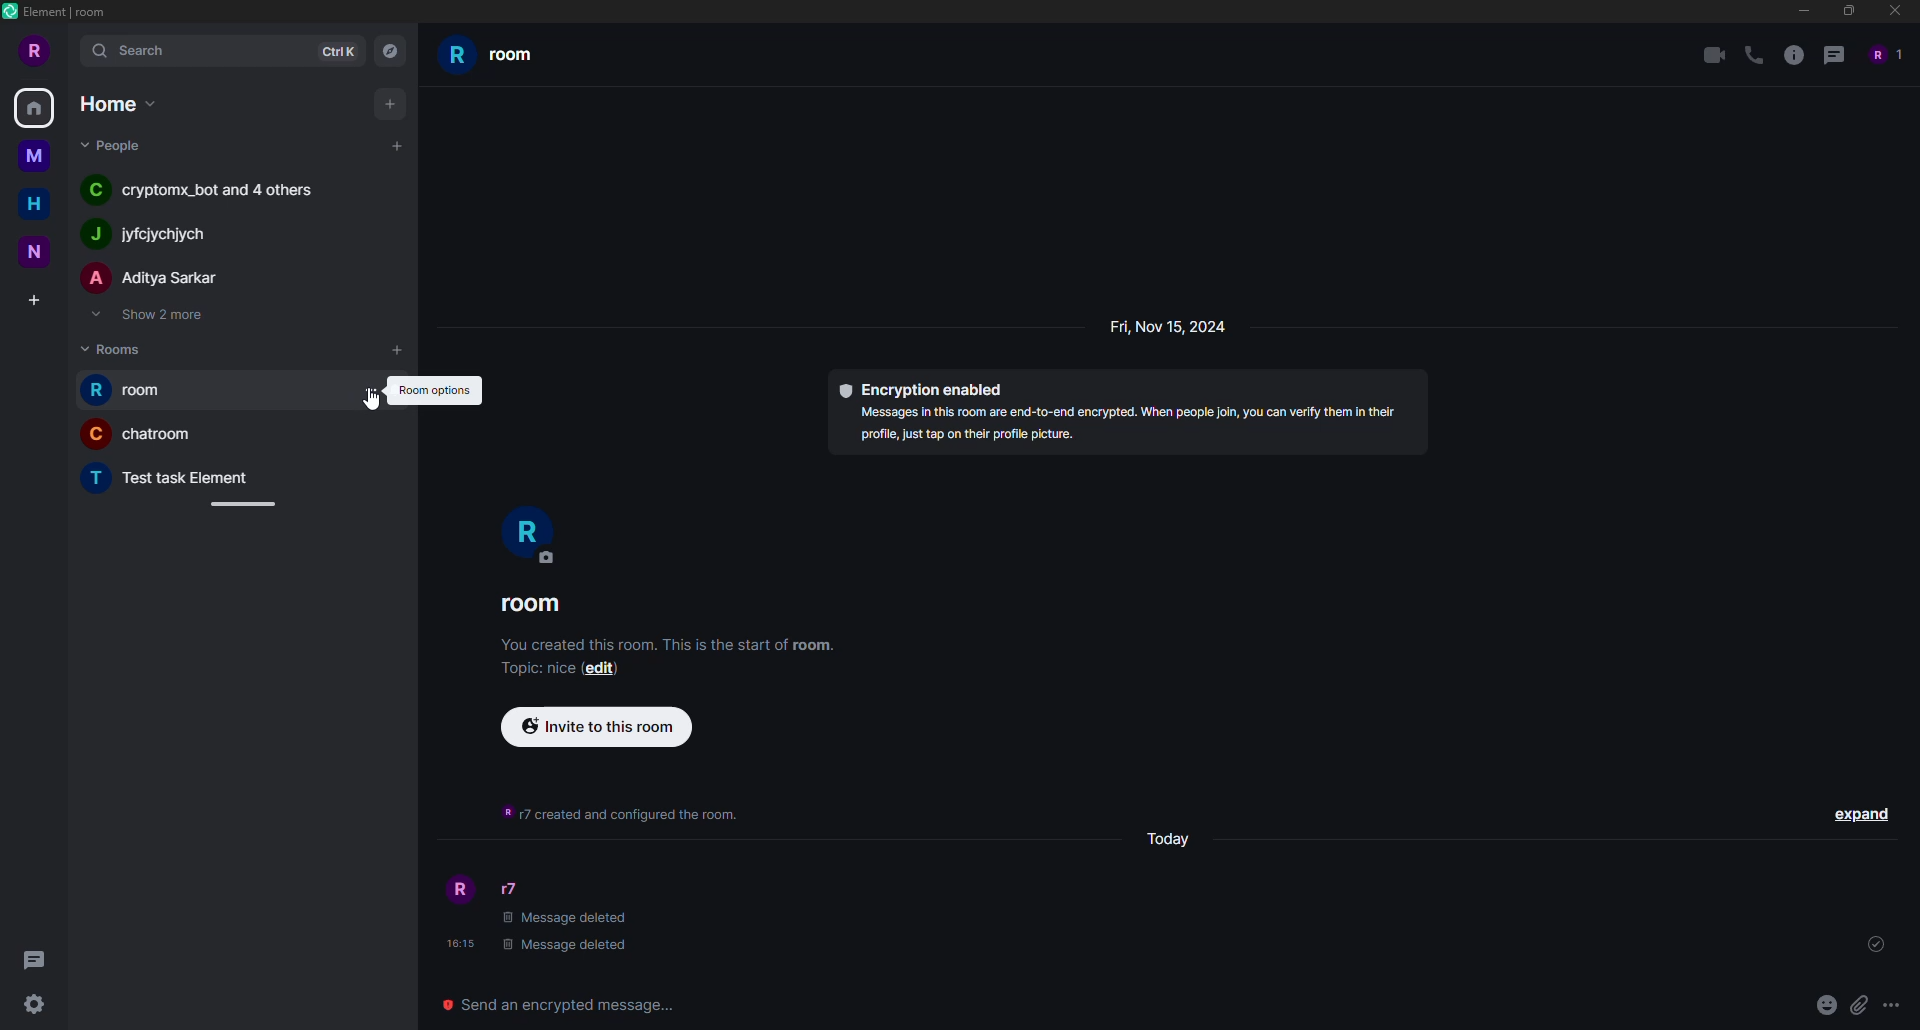  Describe the element at coordinates (32, 53) in the screenshot. I see `r` at that location.